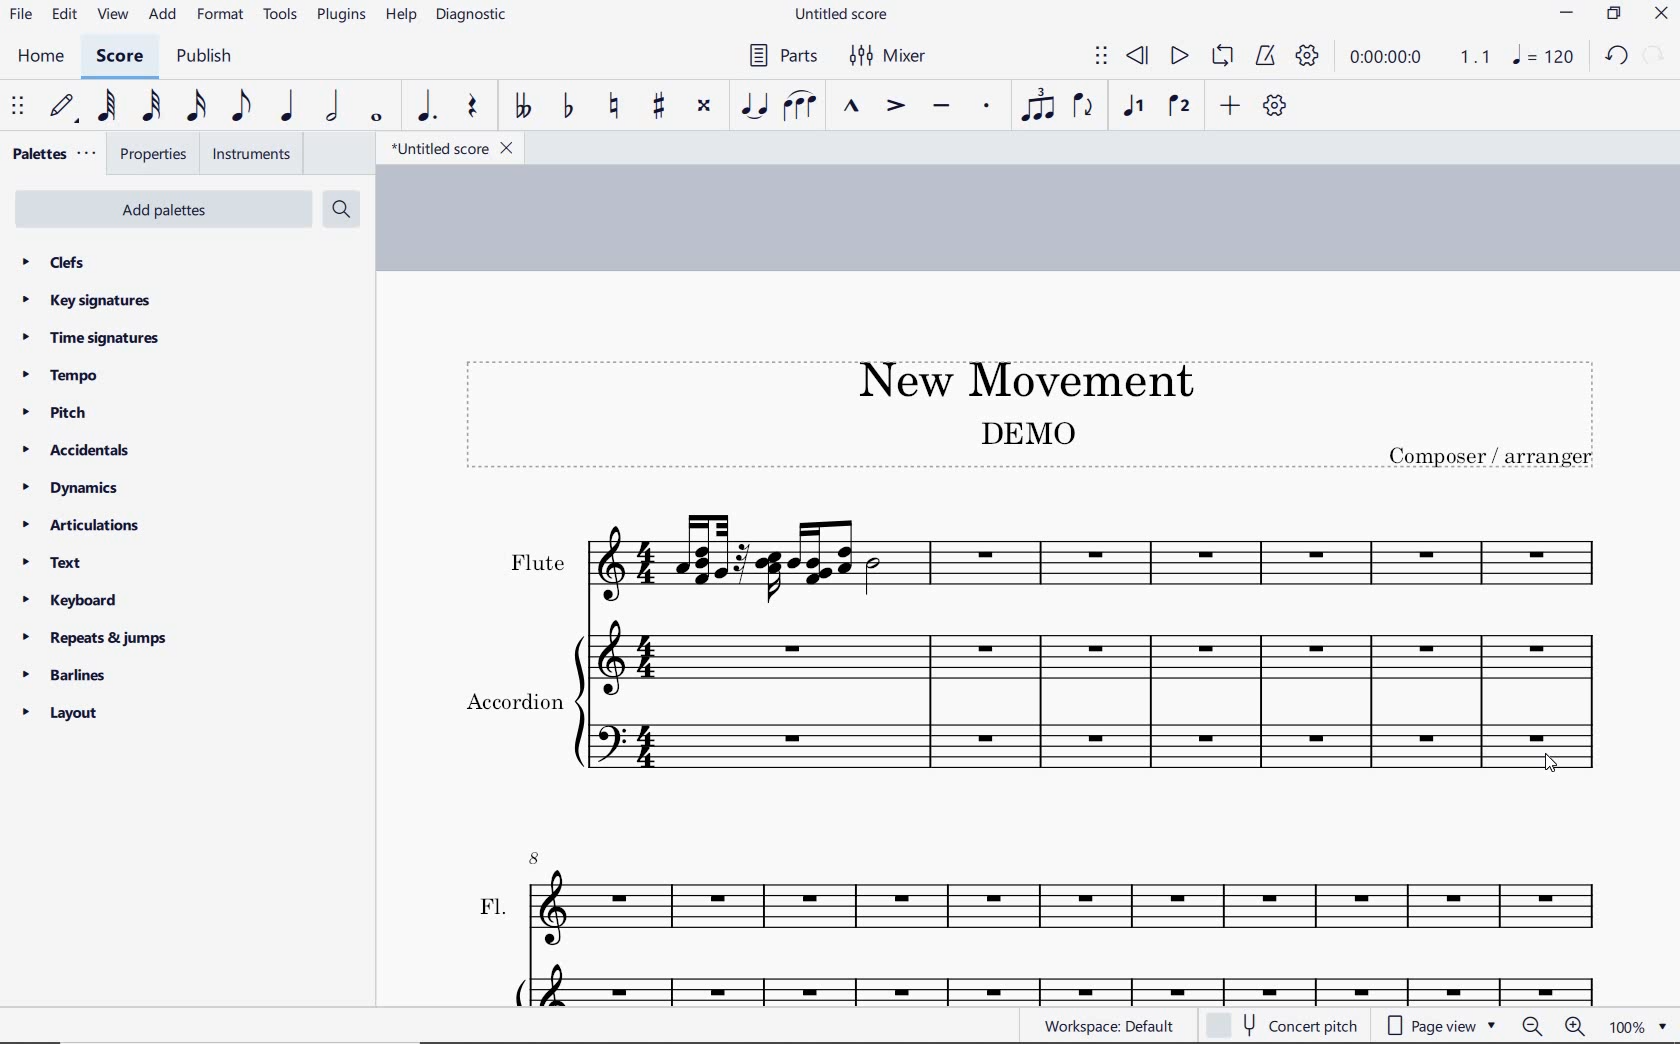 The height and width of the screenshot is (1044, 1680). Describe the element at coordinates (566, 107) in the screenshot. I see `toggle flat` at that location.